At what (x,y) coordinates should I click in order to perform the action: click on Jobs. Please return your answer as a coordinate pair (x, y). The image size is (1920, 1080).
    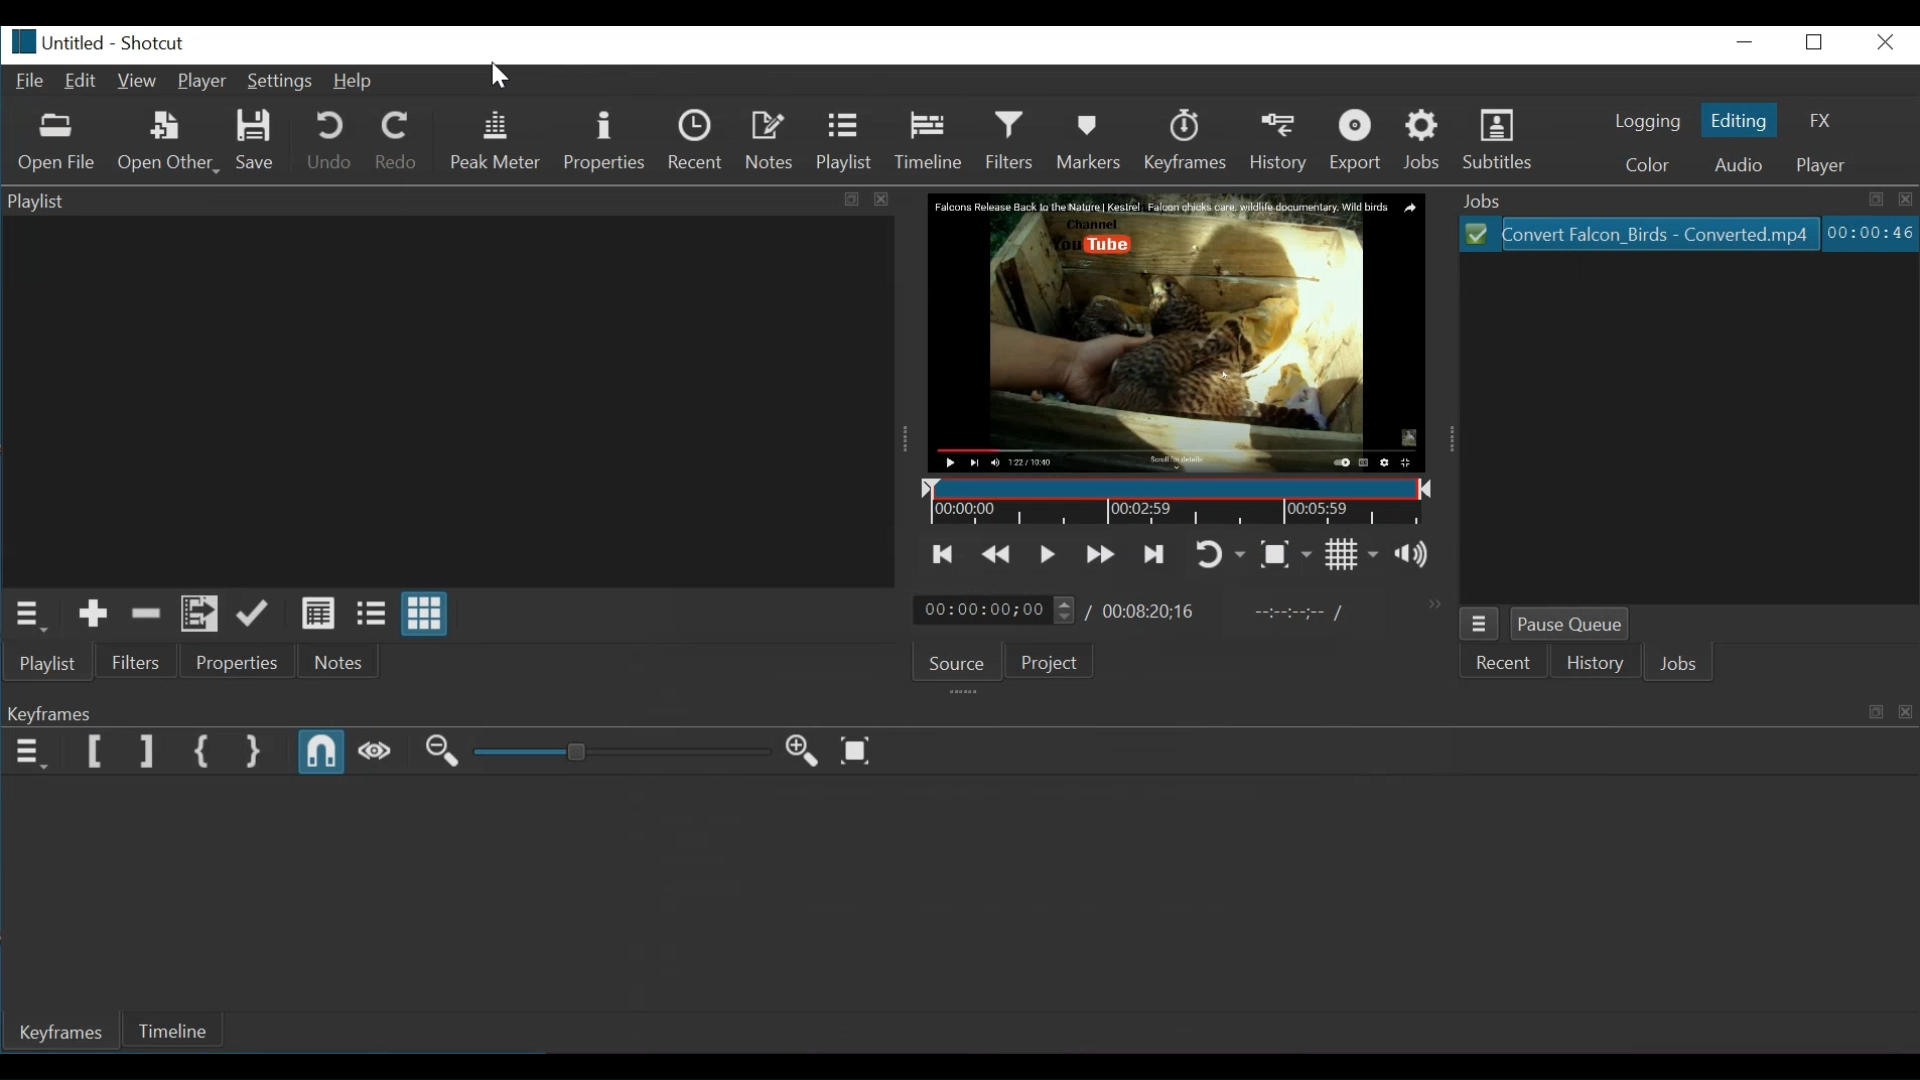
    Looking at the image, I should click on (1424, 139).